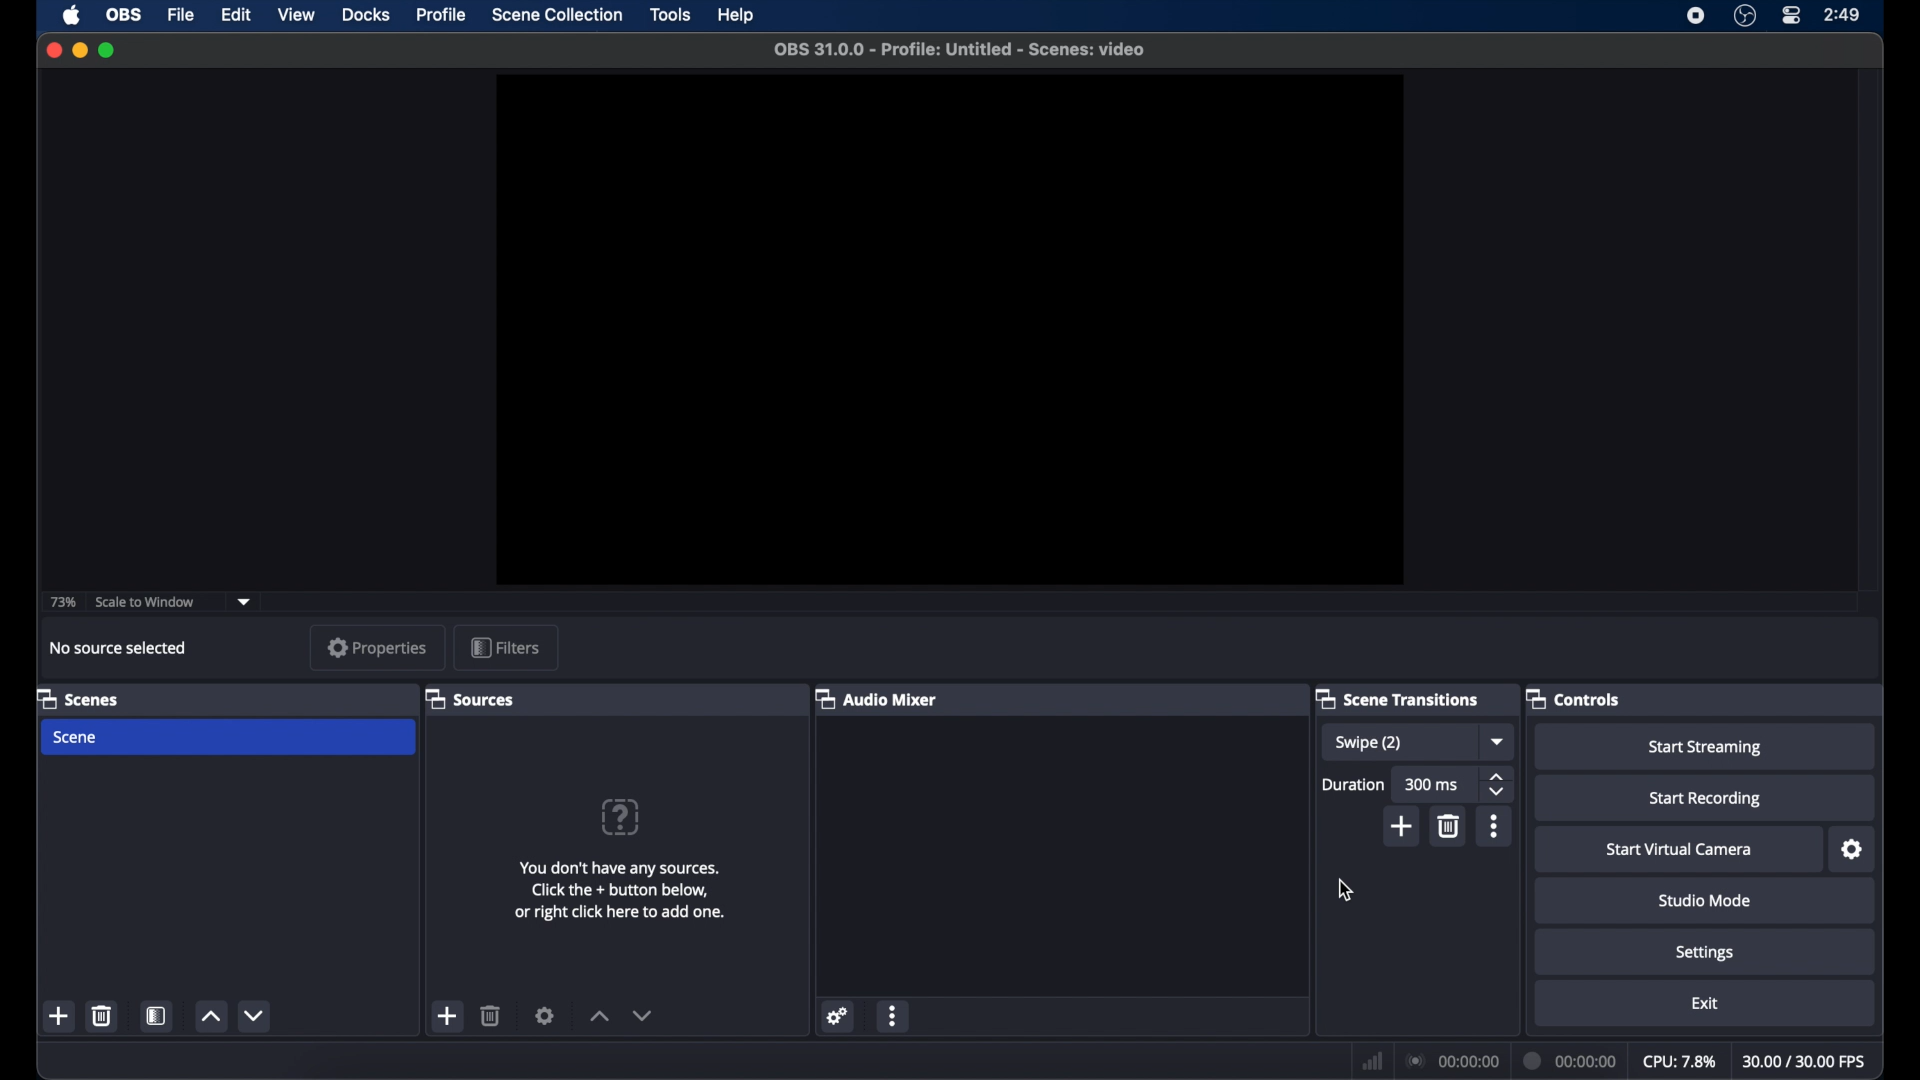 The height and width of the screenshot is (1080, 1920). What do you see at coordinates (838, 1016) in the screenshot?
I see `settings` at bounding box center [838, 1016].